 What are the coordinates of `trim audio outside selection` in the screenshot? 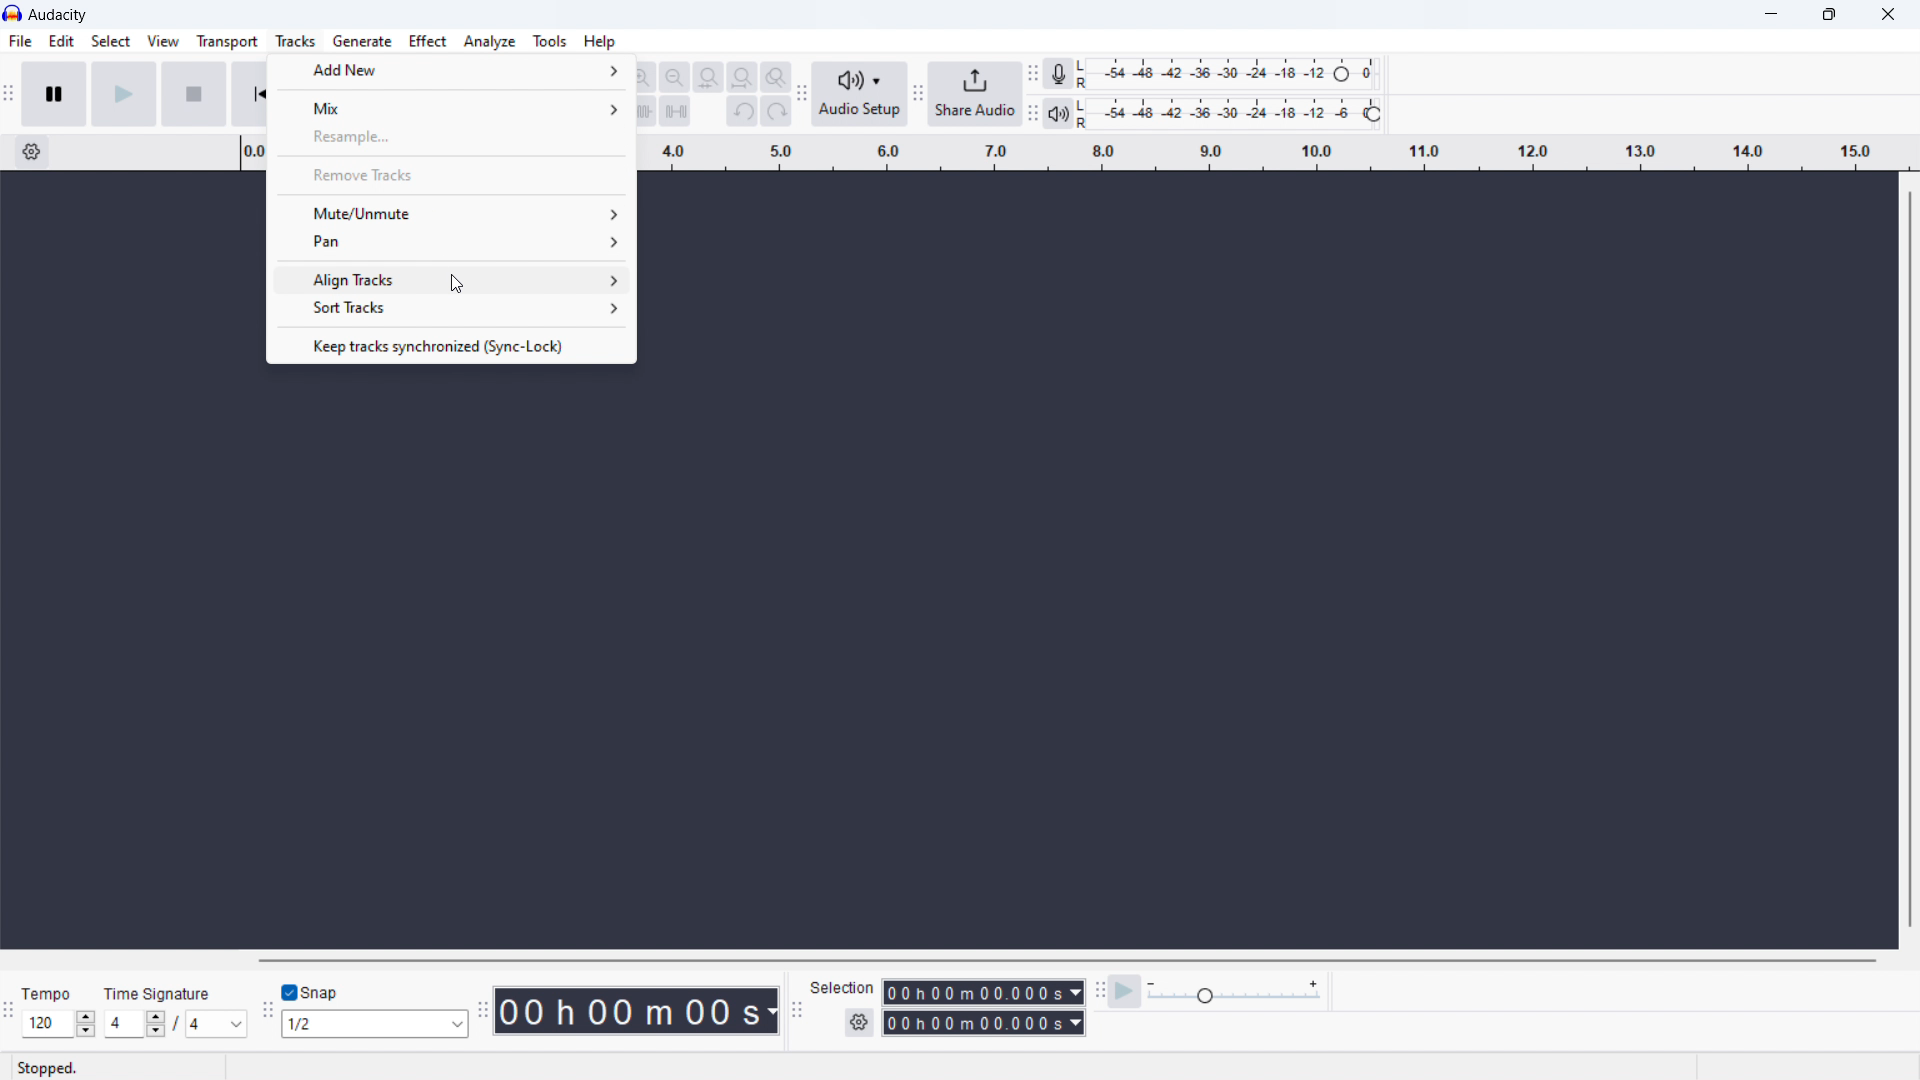 It's located at (642, 111).